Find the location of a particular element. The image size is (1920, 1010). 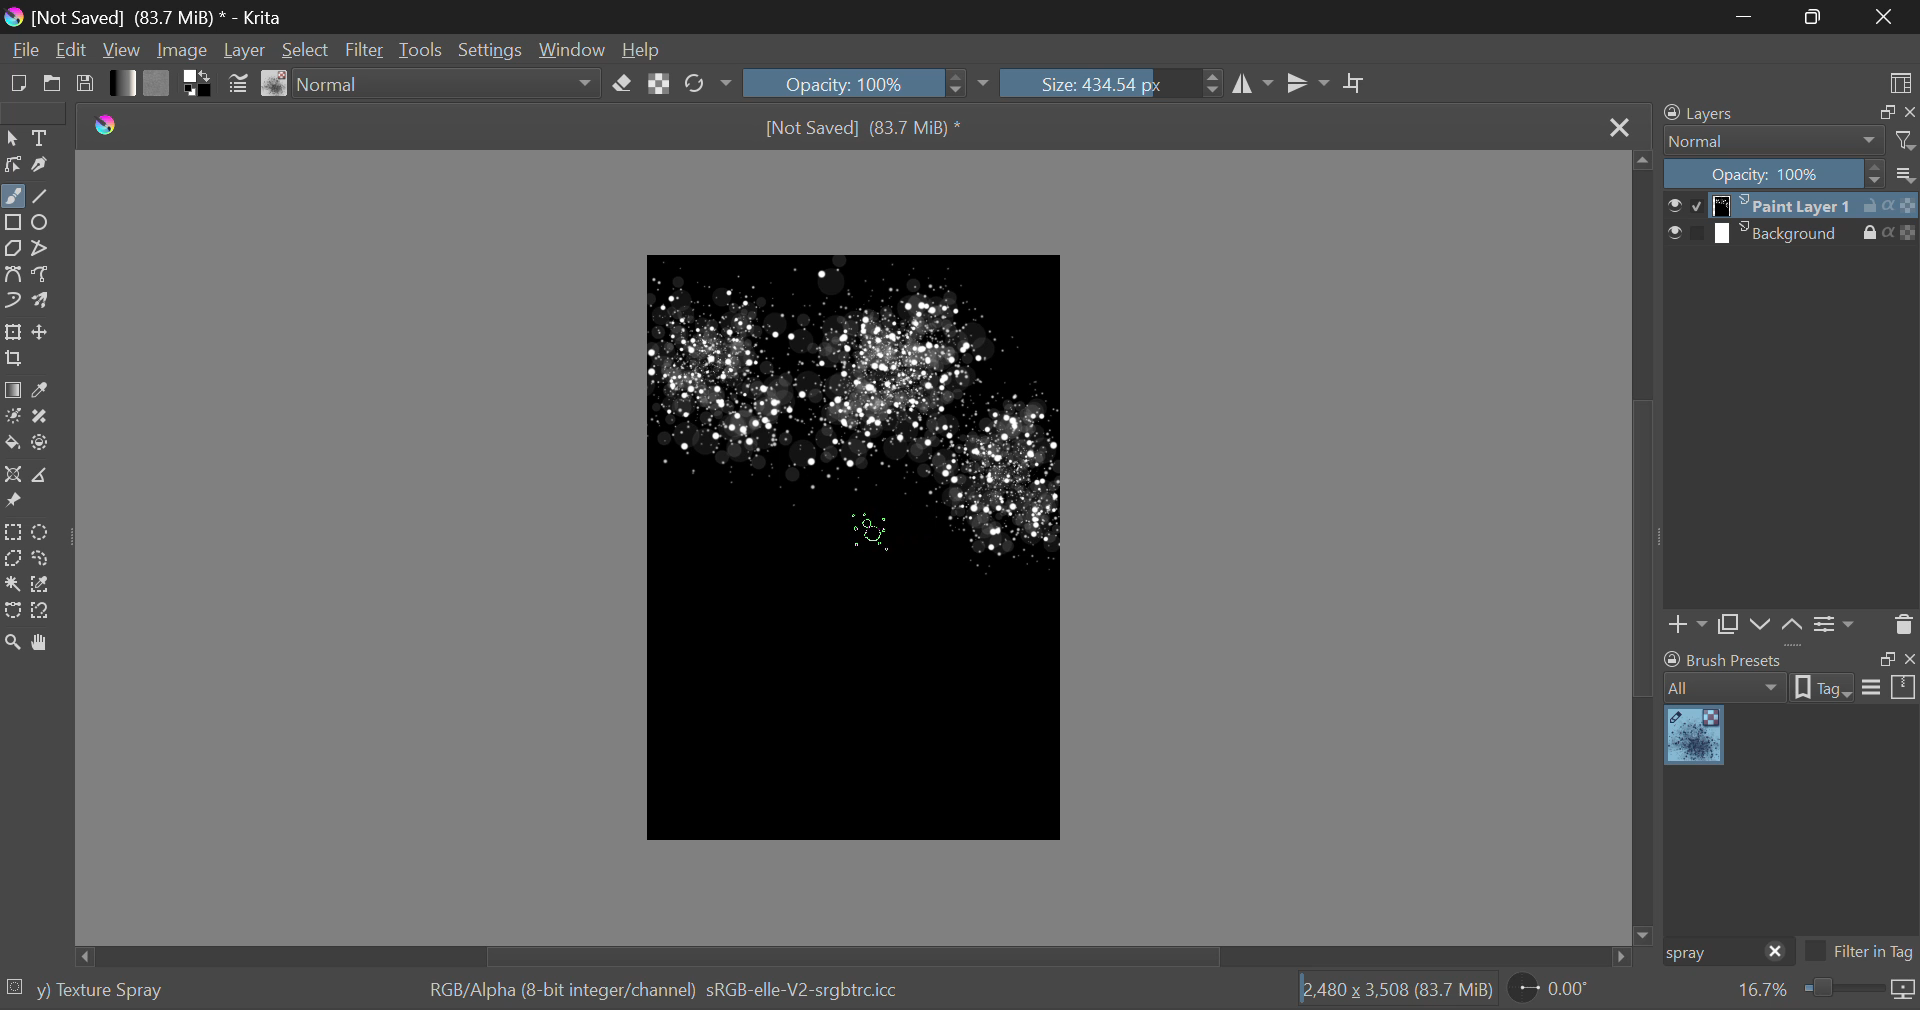

Scroll Bar is located at coordinates (1644, 545).